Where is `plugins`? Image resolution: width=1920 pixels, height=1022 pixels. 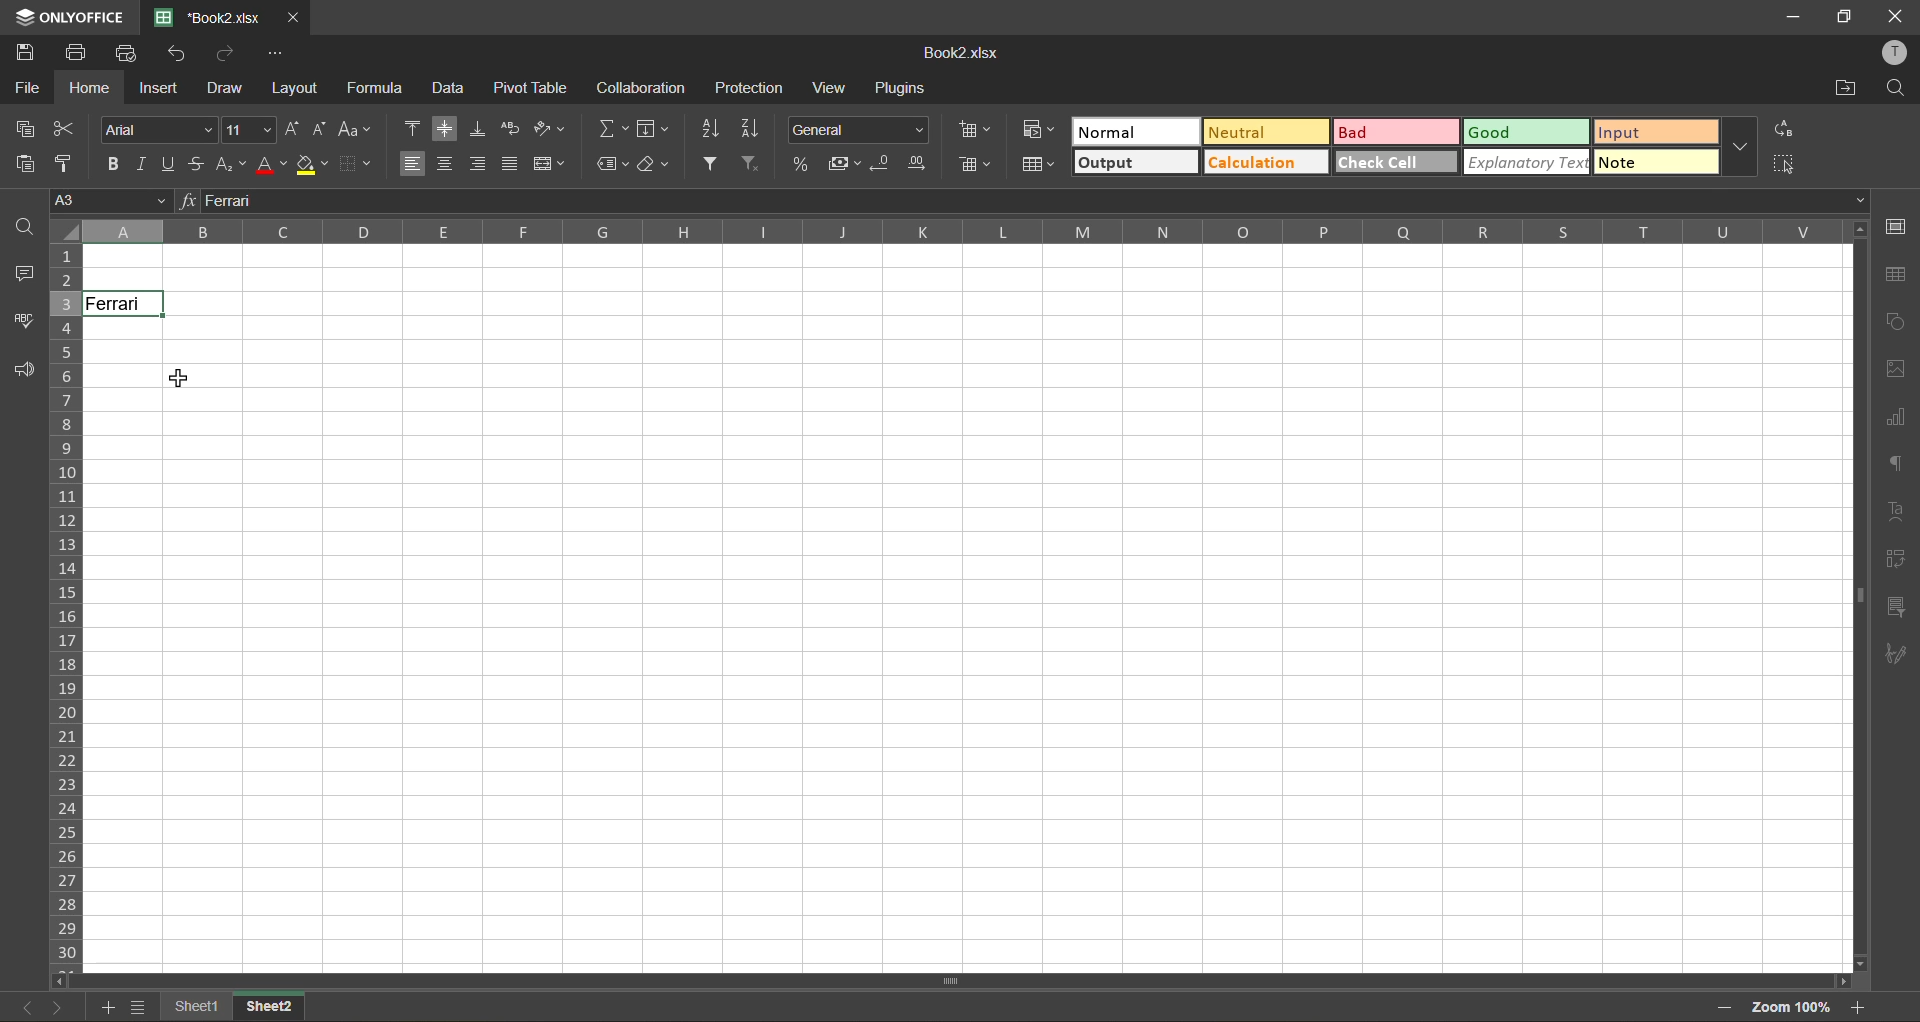 plugins is located at coordinates (903, 88).